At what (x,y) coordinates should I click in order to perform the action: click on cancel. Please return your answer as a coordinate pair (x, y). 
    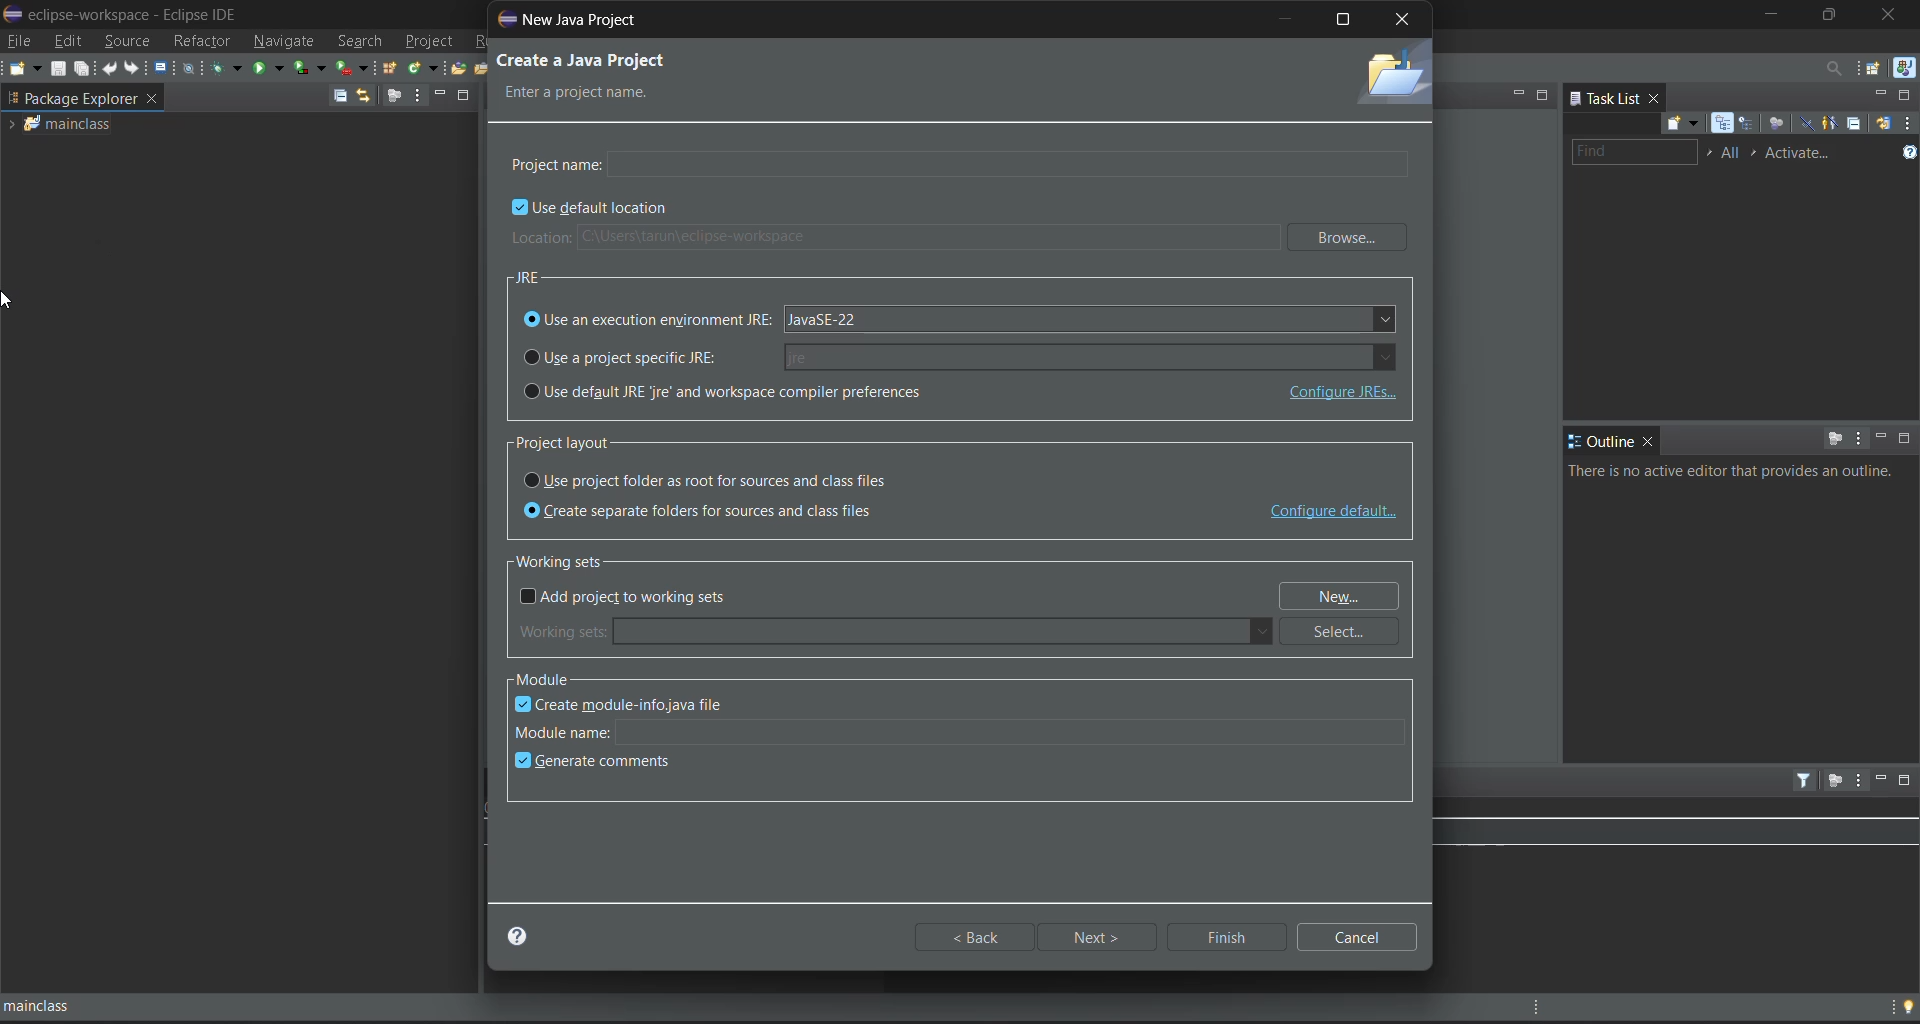
    Looking at the image, I should click on (1362, 936).